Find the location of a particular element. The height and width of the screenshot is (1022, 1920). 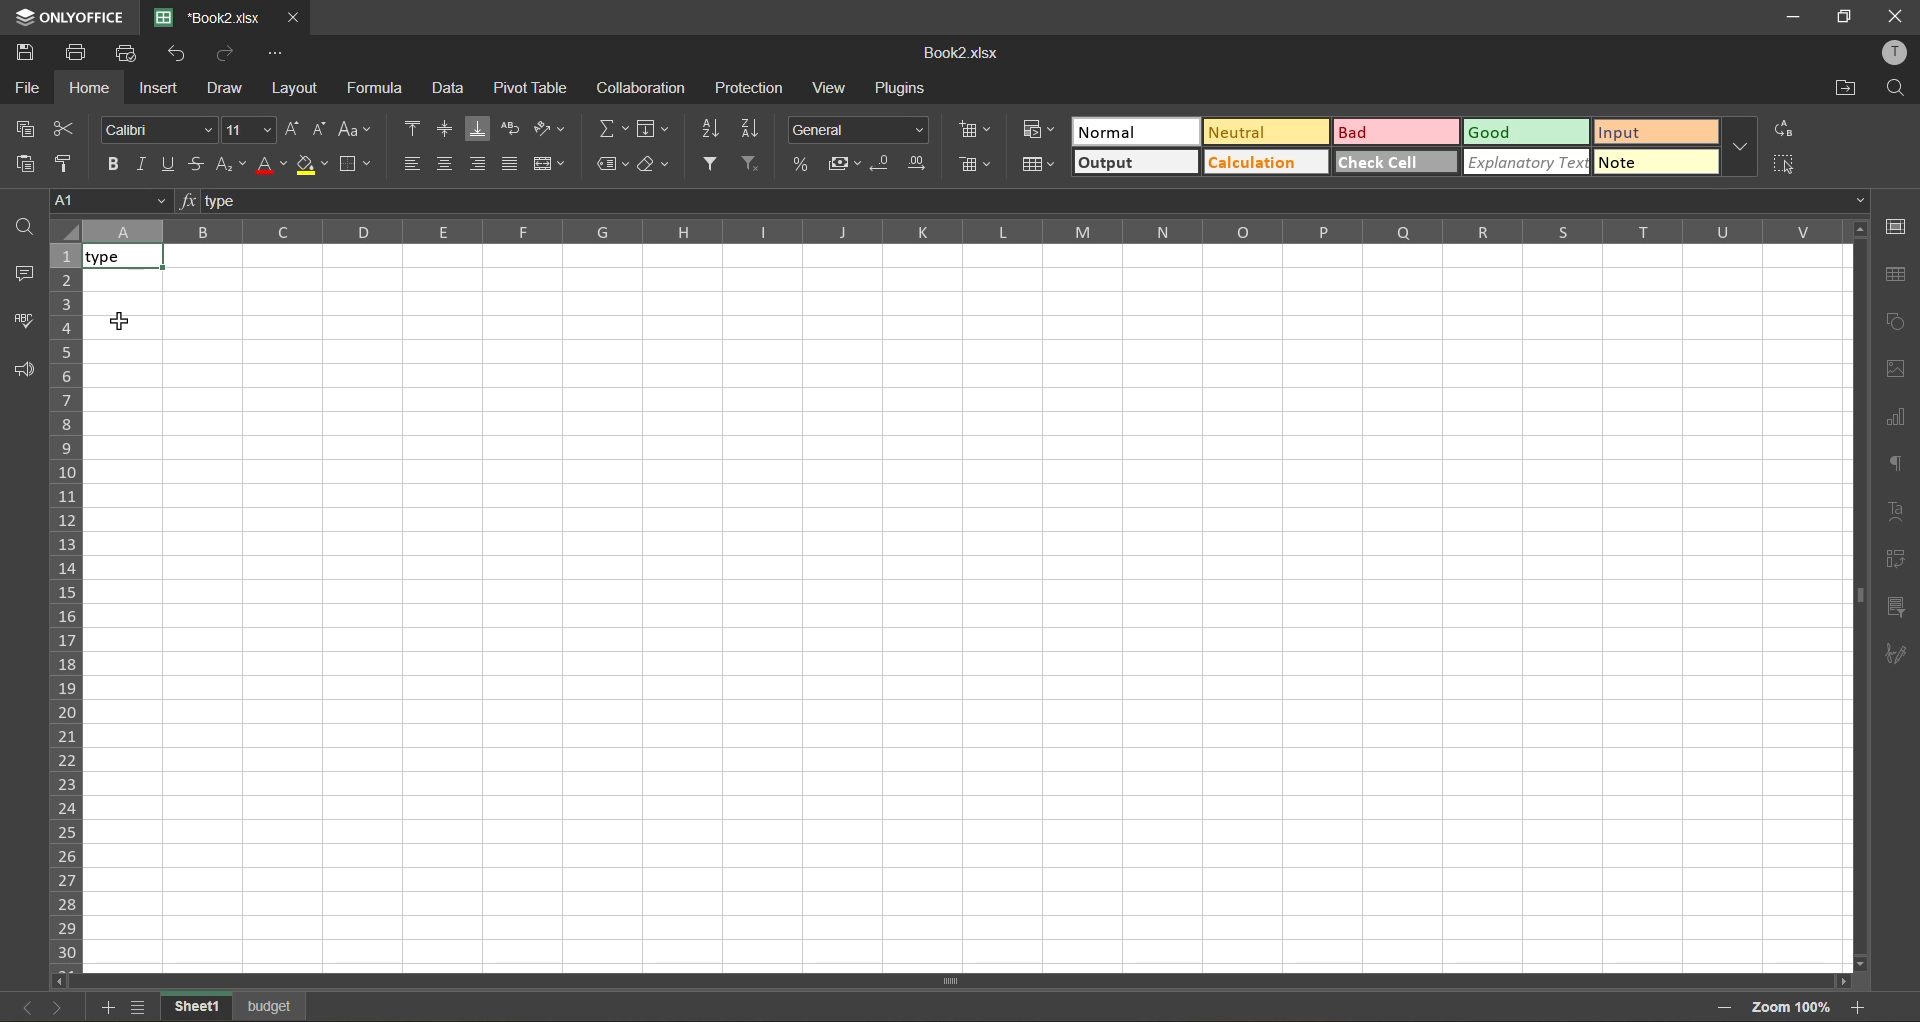

maximize is located at coordinates (1838, 19).